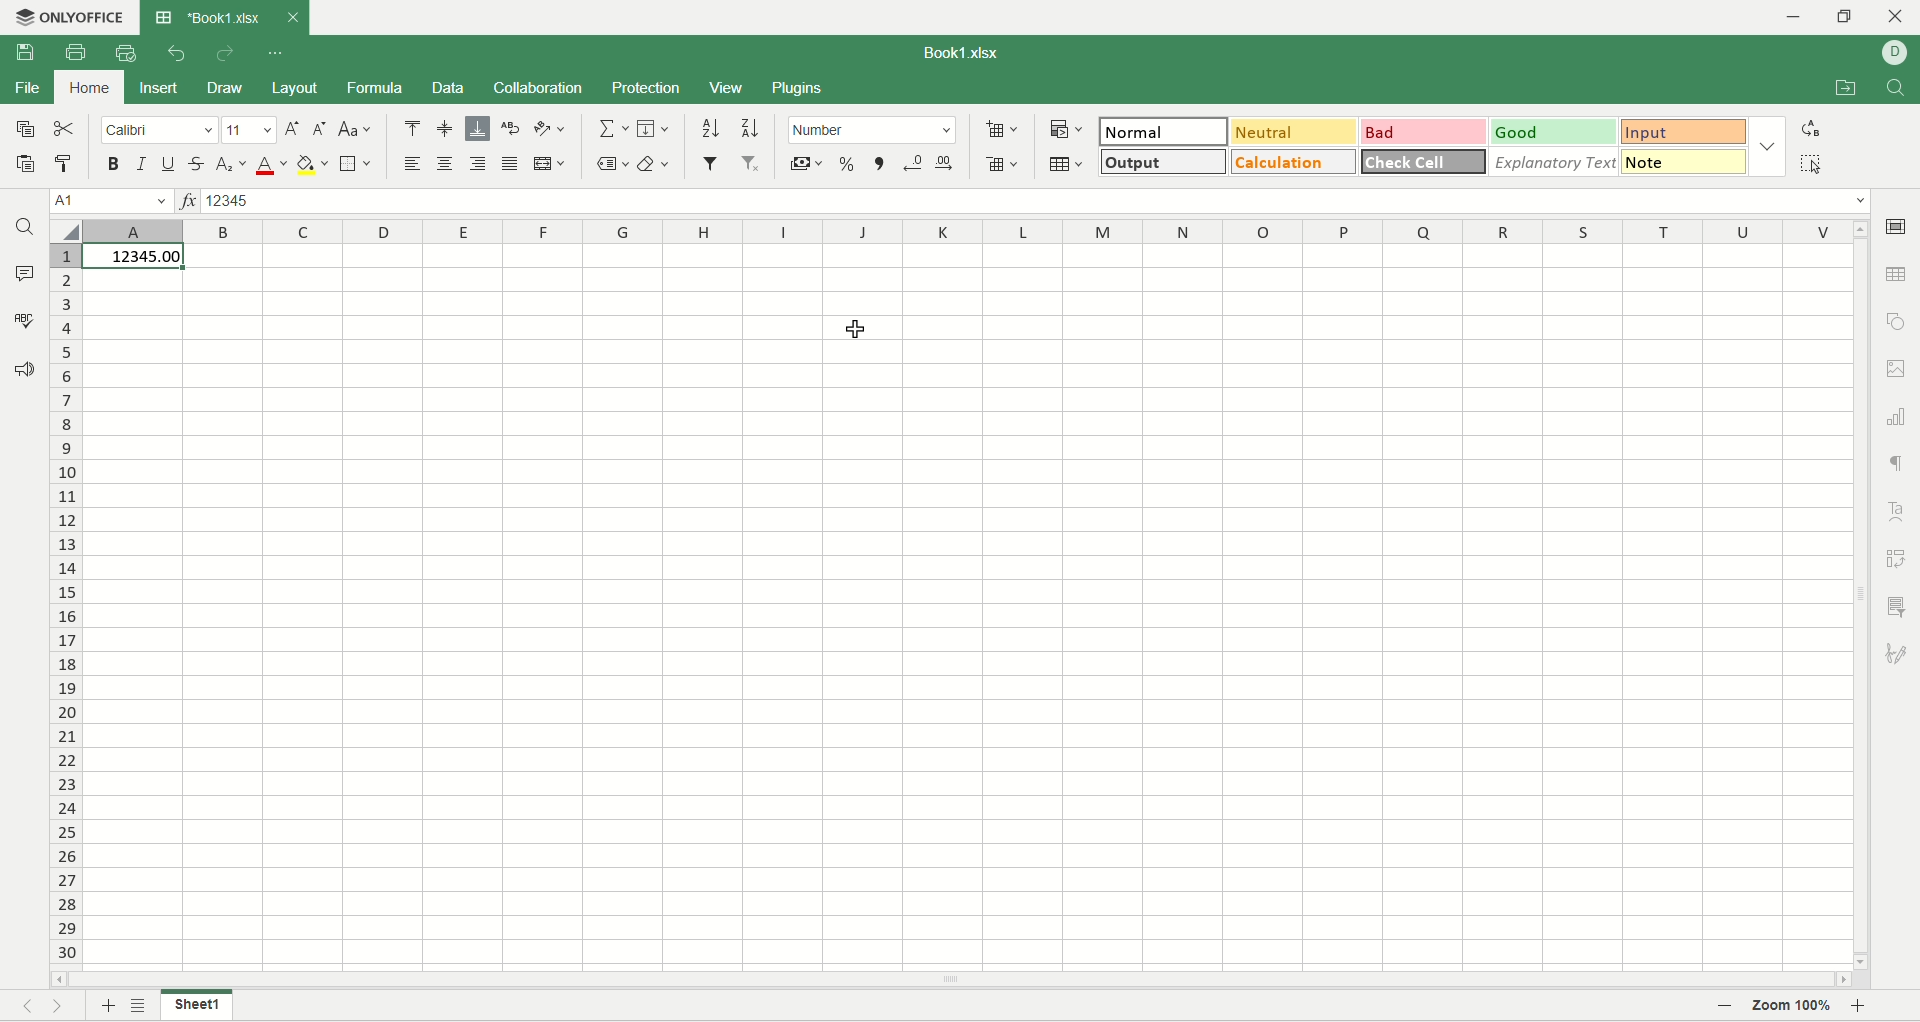 This screenshot has width=1920, height=1022. What do you see at coordinates (25, 128) in the screenshot?
I see `copy` at bounding box center [25, 128].